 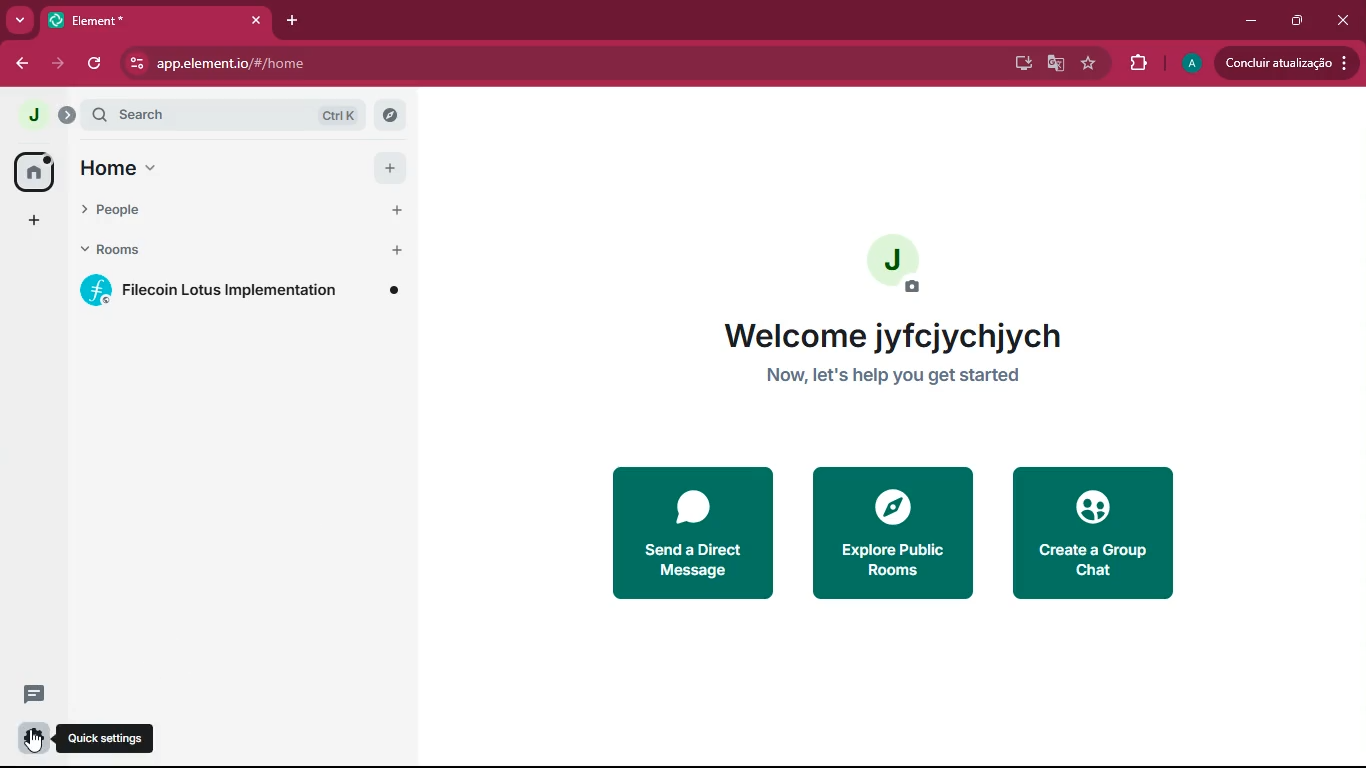 What do you see at coordinates (29, 740) in the screenshot?
I see `settings` at bounding box center [29, 740].